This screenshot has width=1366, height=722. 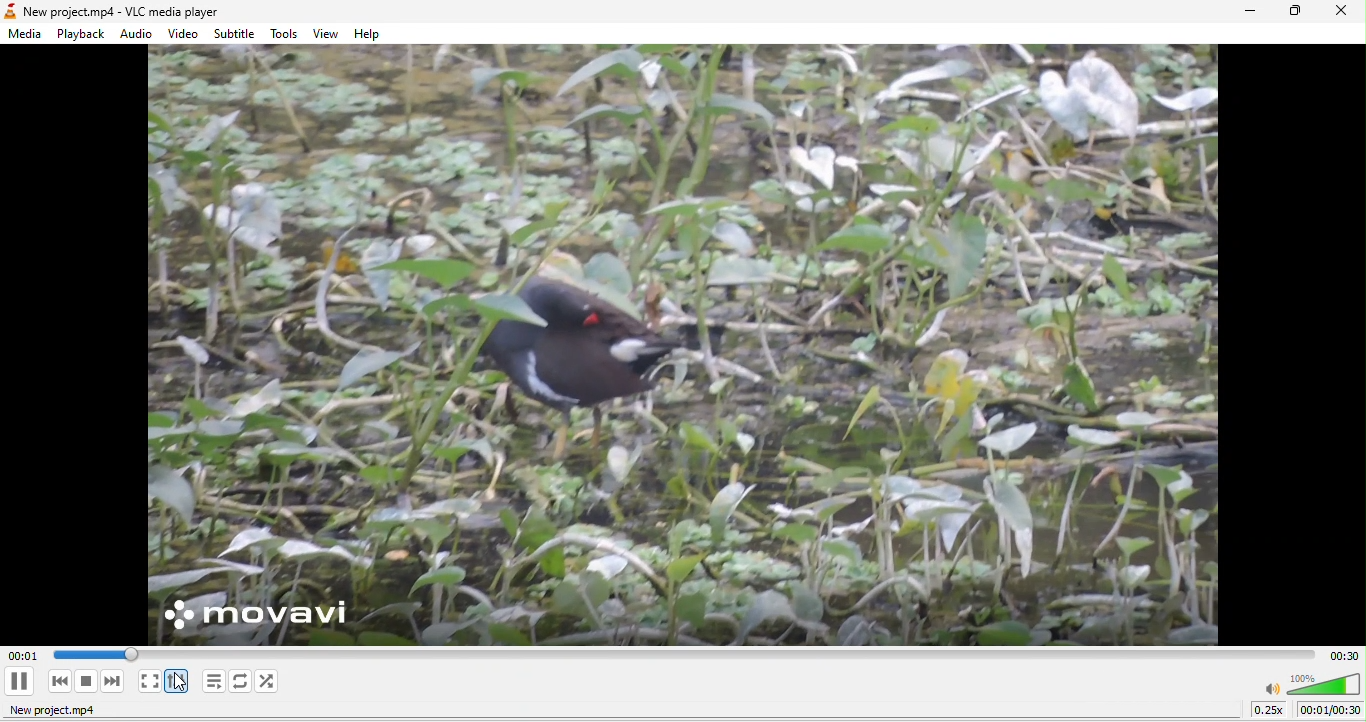 I want to click on maximize, so click(x=1293, y=12).